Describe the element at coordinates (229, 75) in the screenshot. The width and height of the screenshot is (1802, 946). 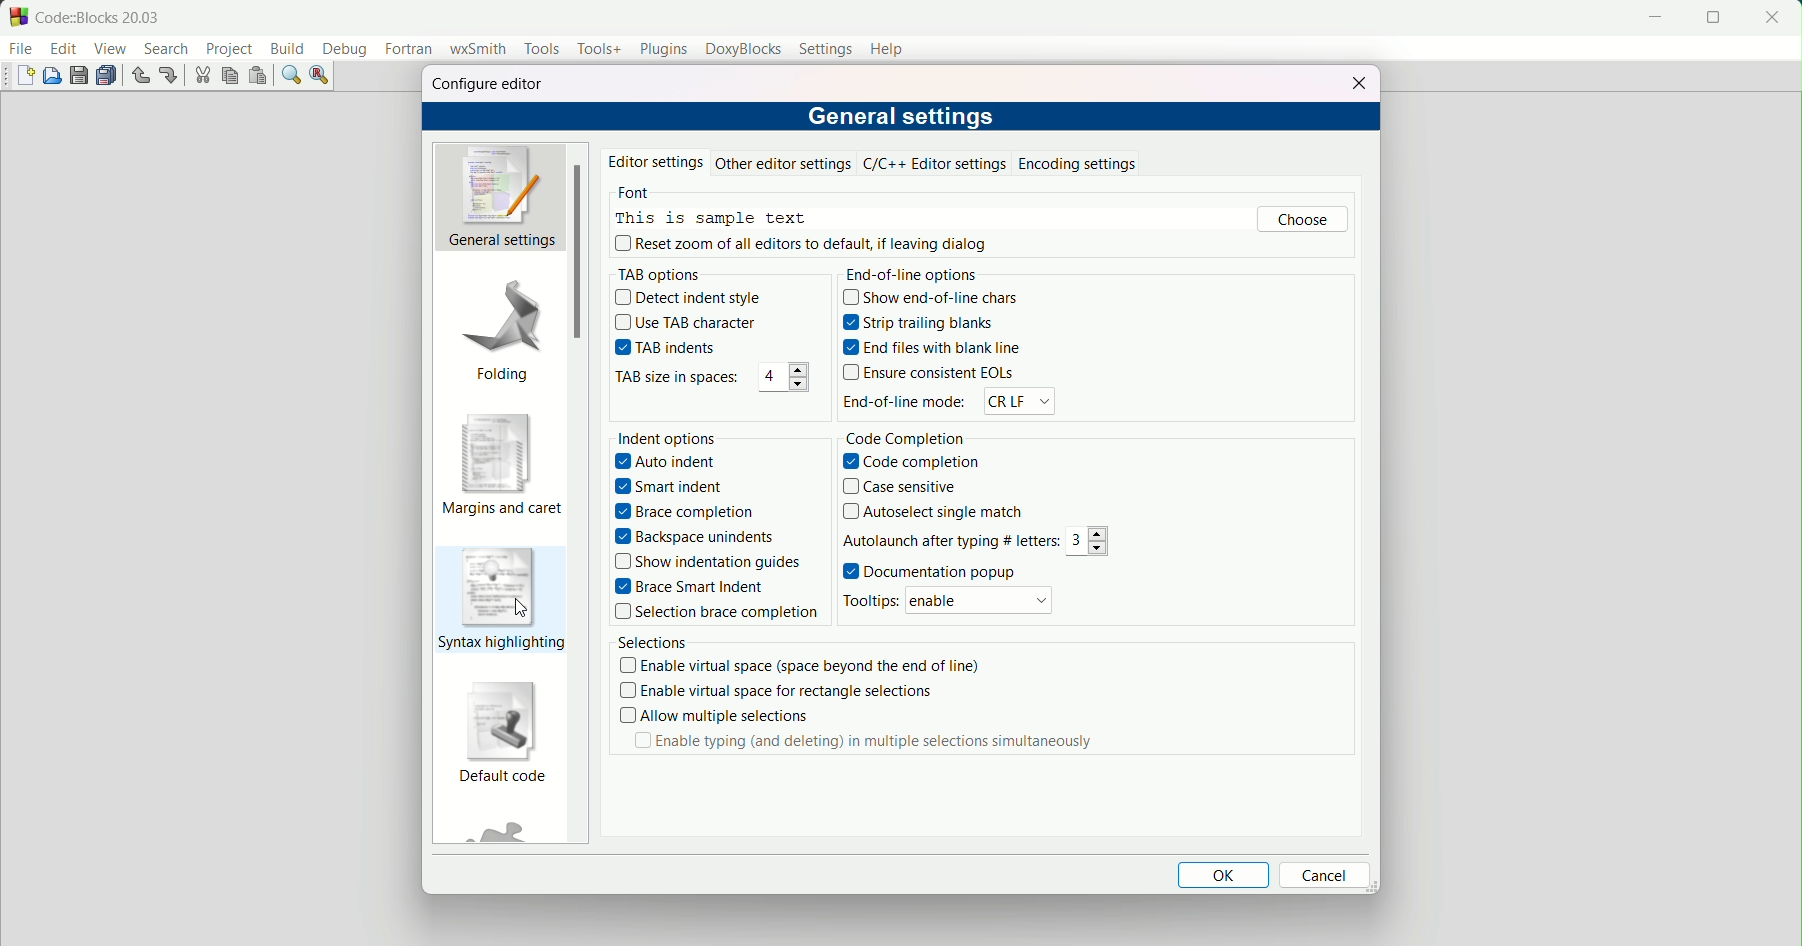
I see `copy` at that location.